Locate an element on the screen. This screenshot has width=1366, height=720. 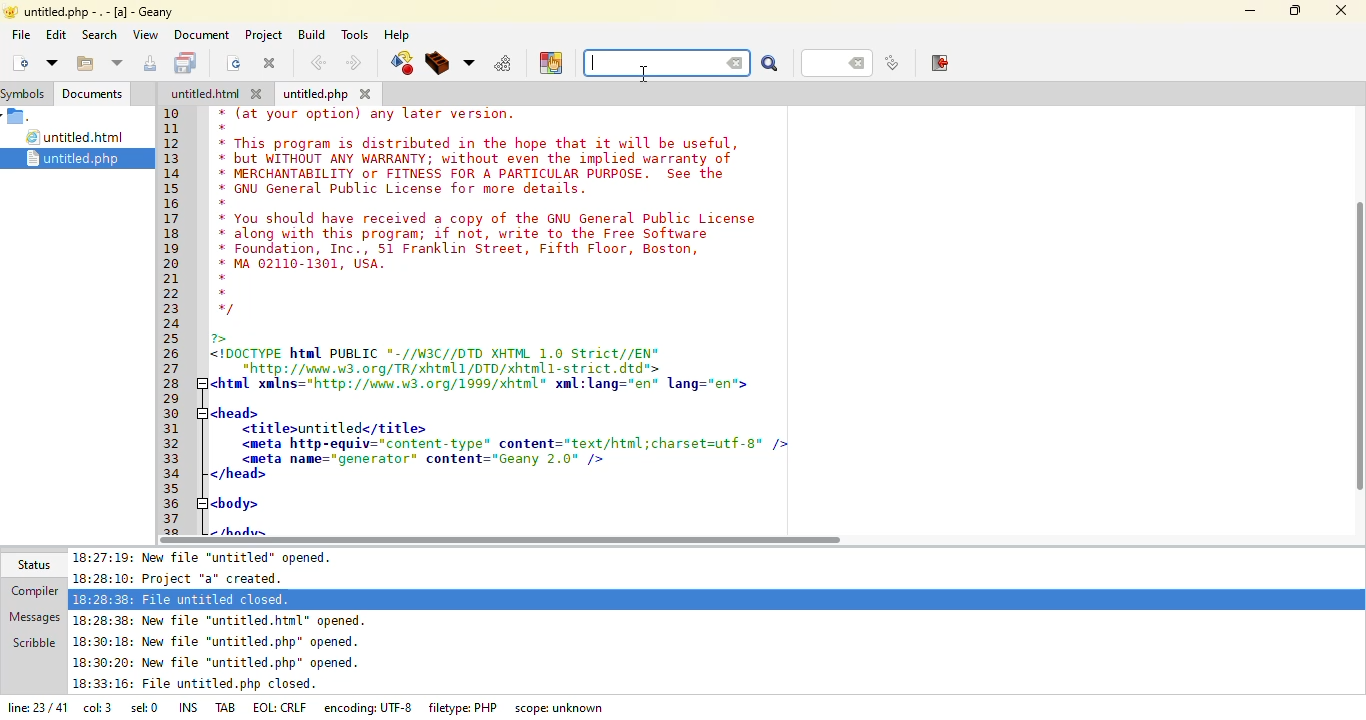
29 is located at coordinates (174, 397).